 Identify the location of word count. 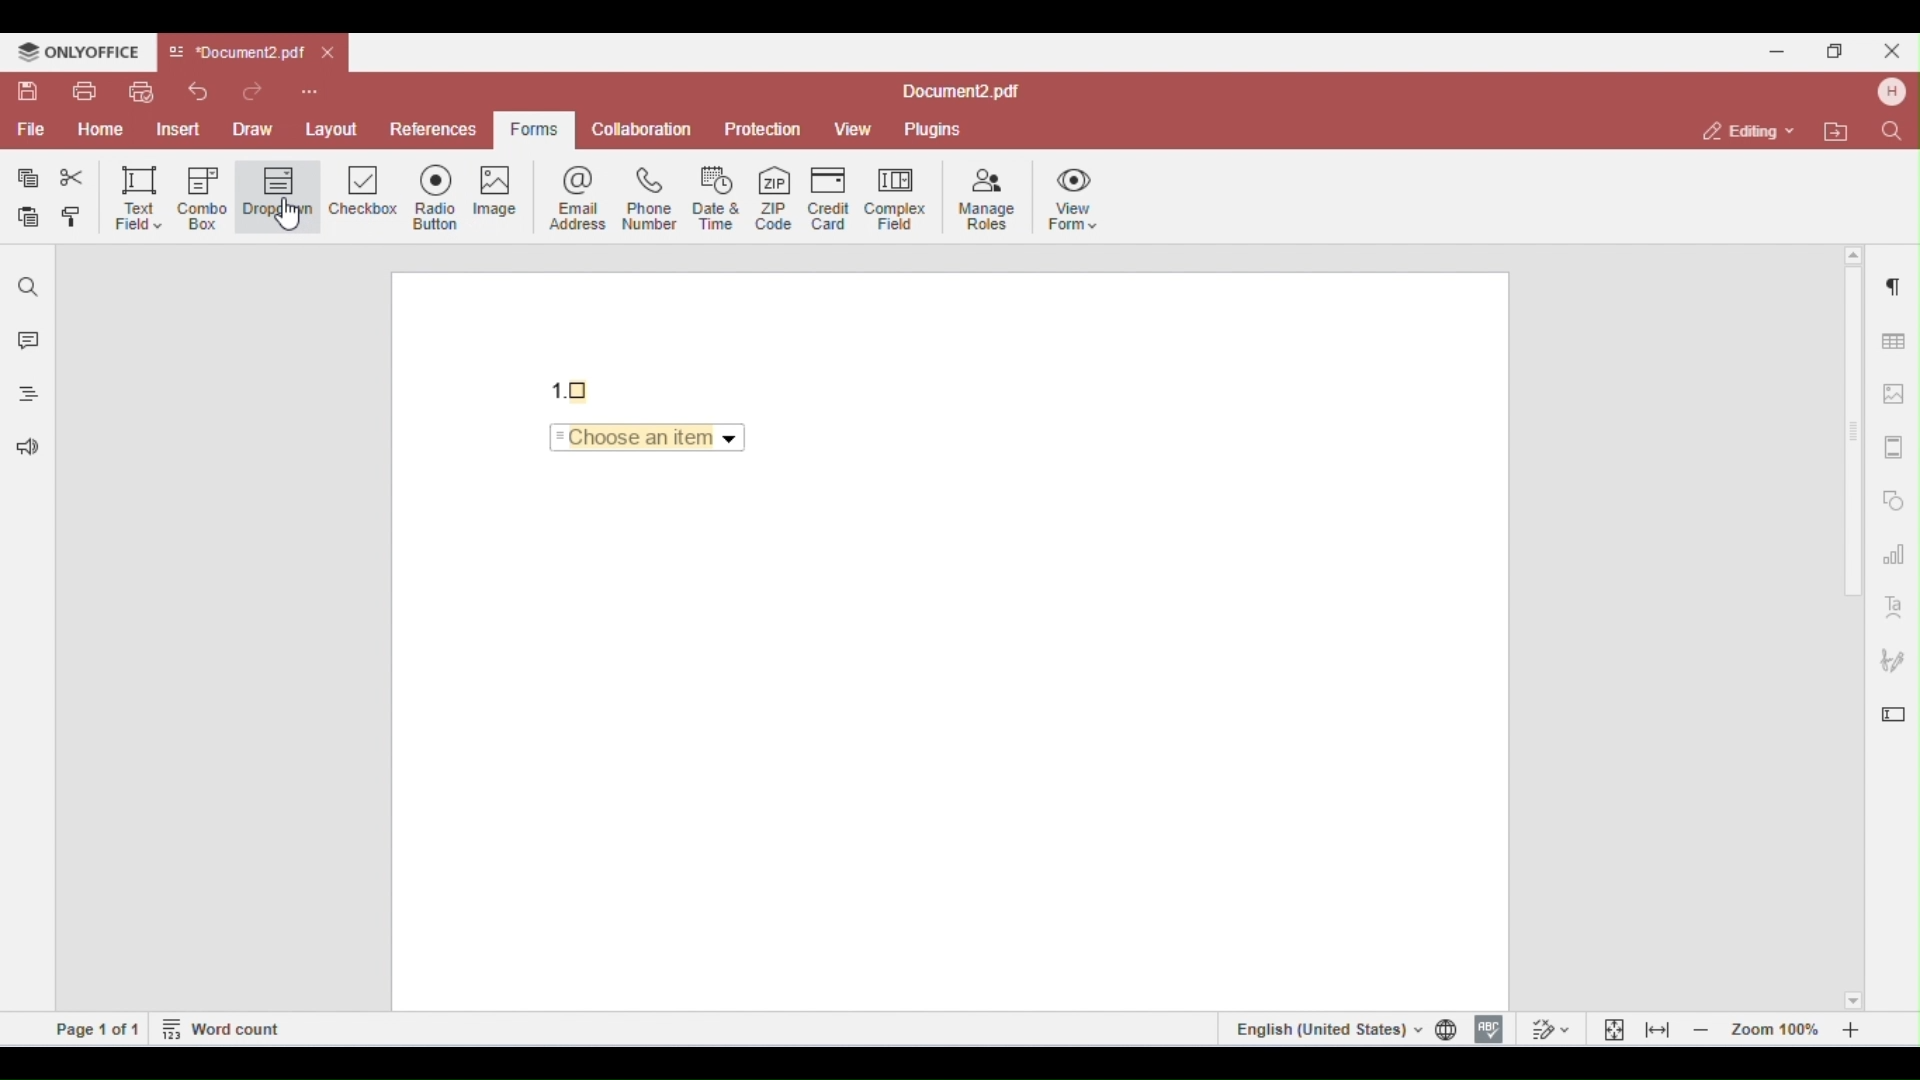
(223, 1027).